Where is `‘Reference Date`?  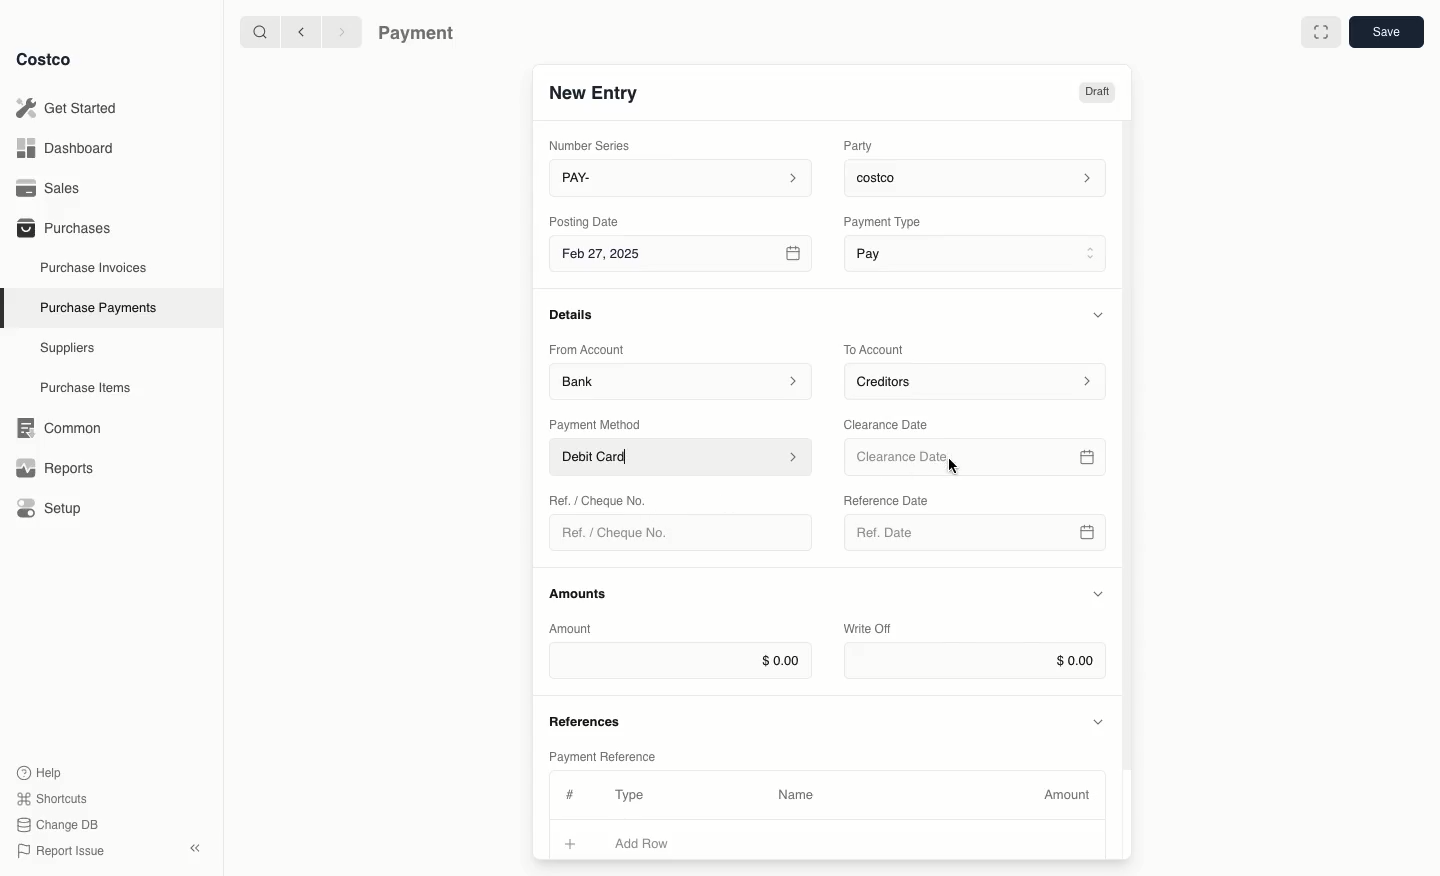 ‘Reference Date is located at coordinates (888, 500).